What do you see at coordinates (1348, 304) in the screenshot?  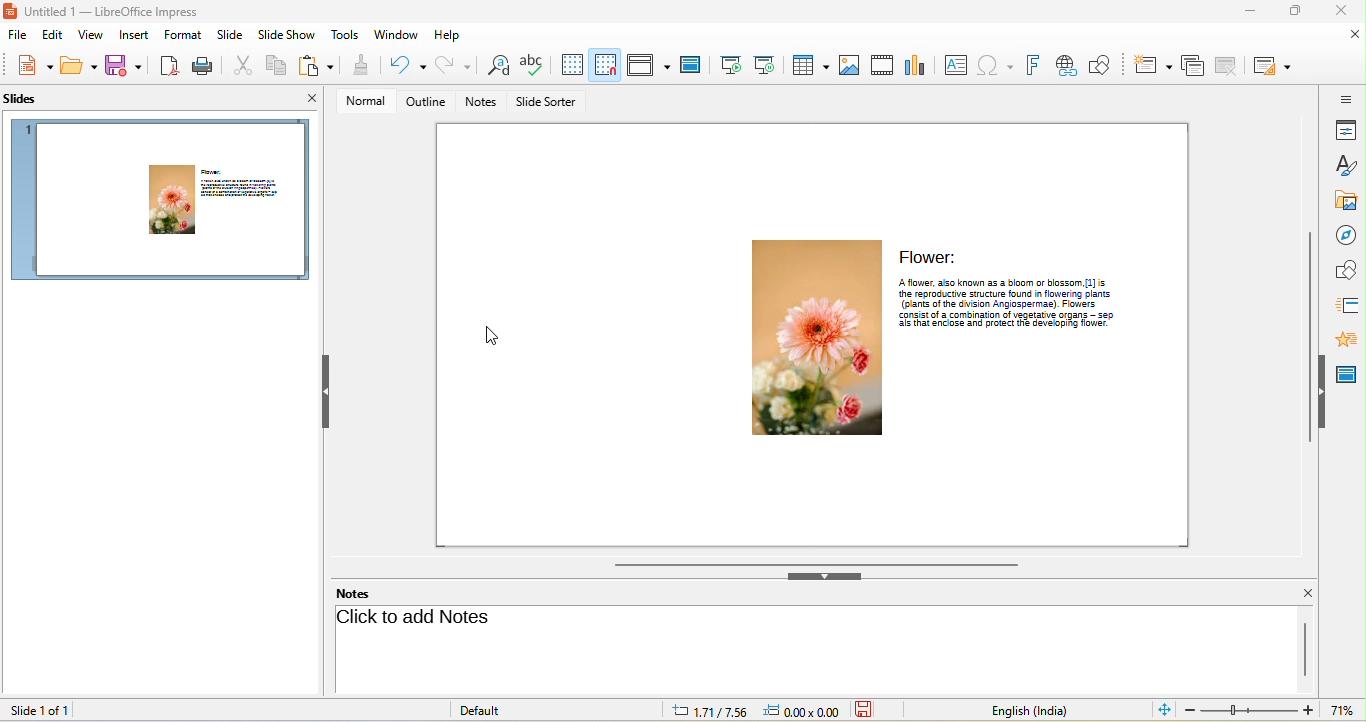 I see `slide transition` at bounding box center [1348, 304].